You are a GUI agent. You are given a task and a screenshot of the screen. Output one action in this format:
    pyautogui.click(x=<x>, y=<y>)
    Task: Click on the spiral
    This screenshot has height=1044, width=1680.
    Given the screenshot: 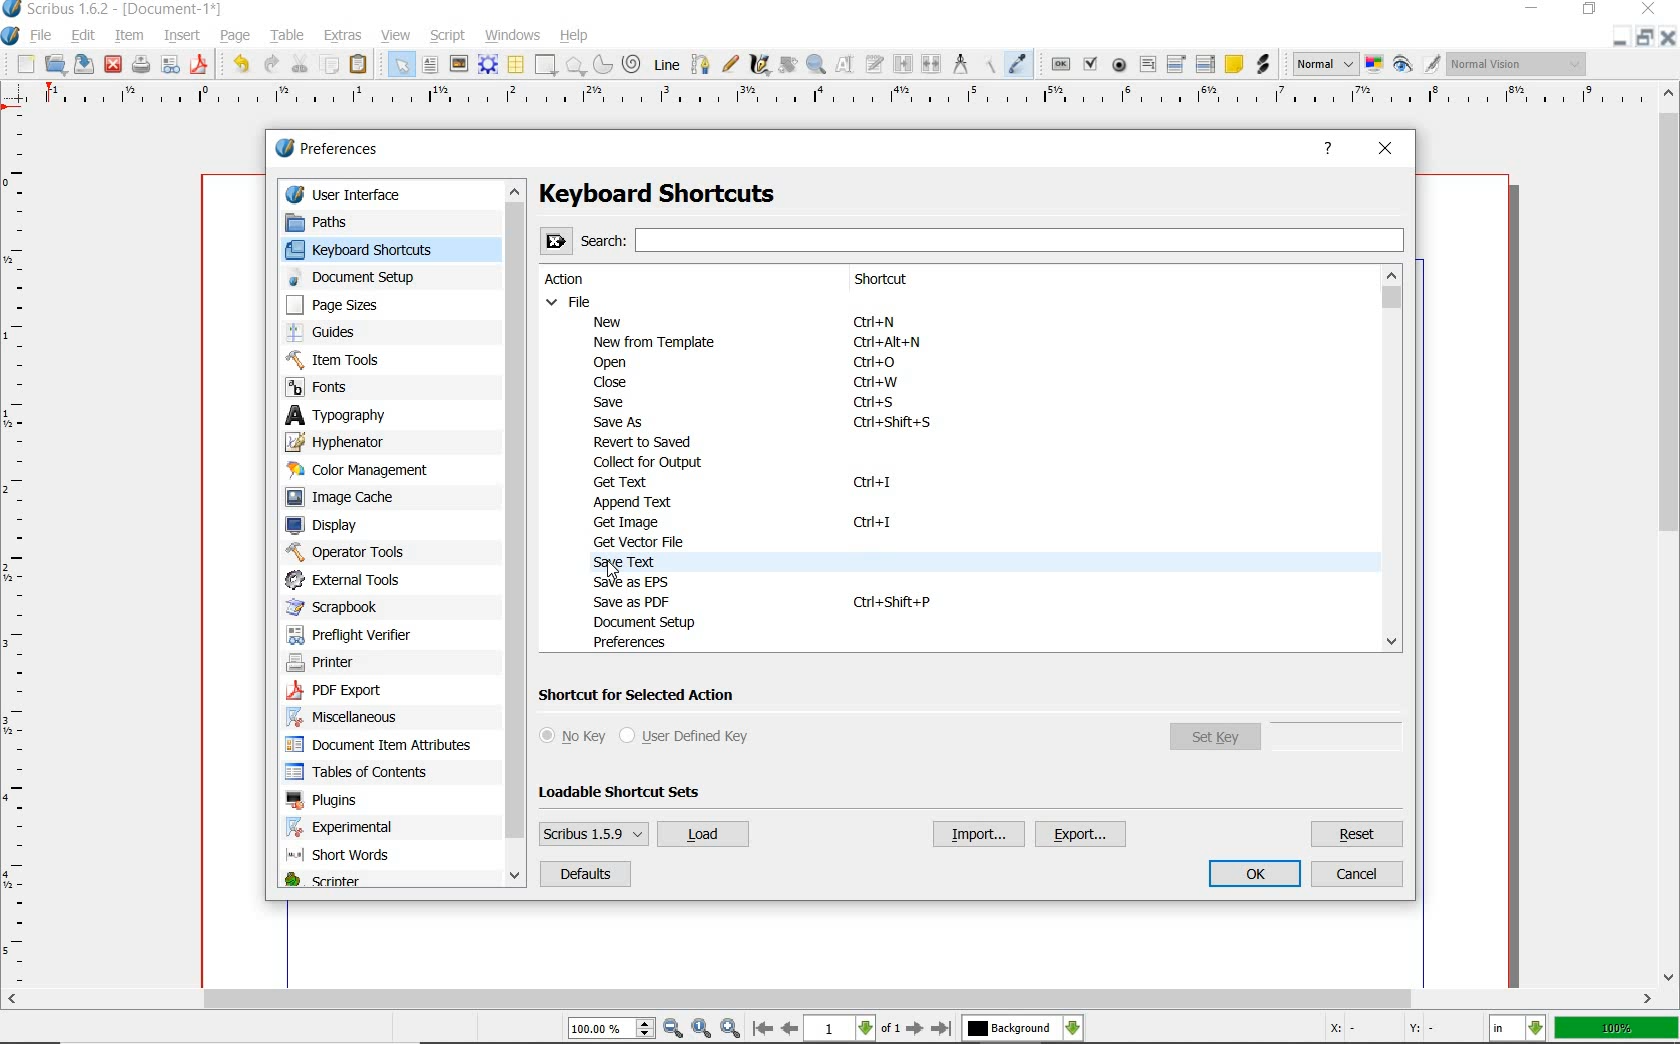 What is the action you would take?
    pyautogui.click(x=632, y=63)
    